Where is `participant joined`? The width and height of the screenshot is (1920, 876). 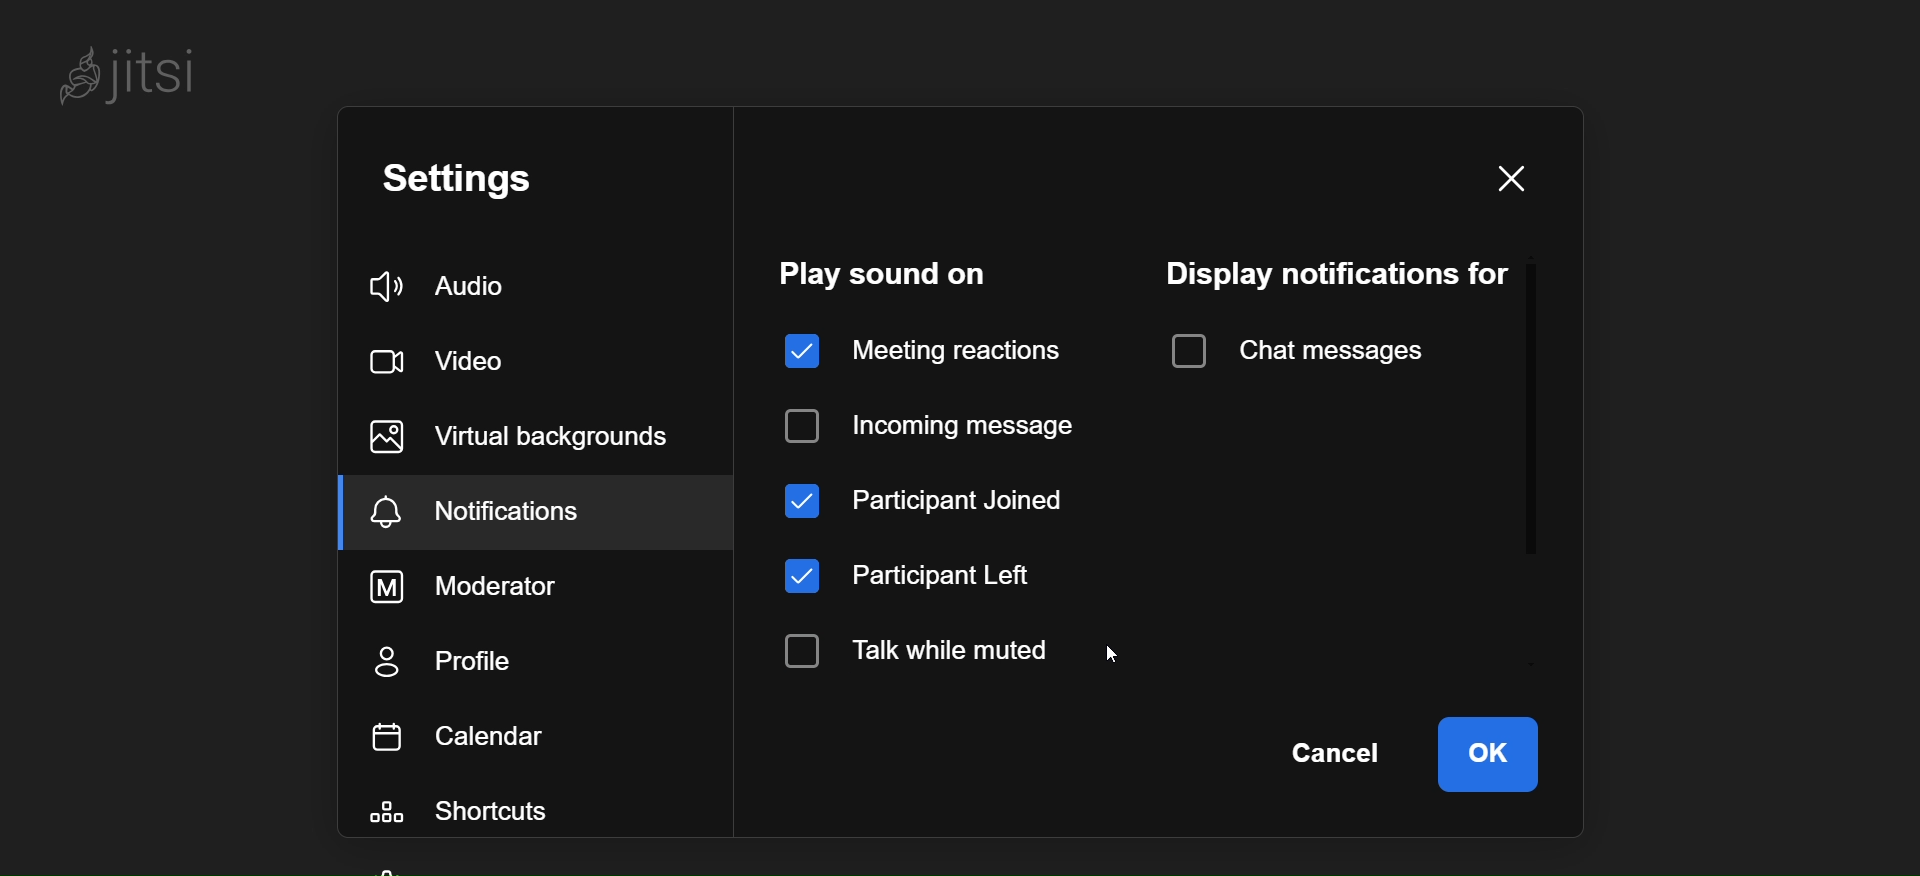 participant joined is located at coordinates (934, 493).